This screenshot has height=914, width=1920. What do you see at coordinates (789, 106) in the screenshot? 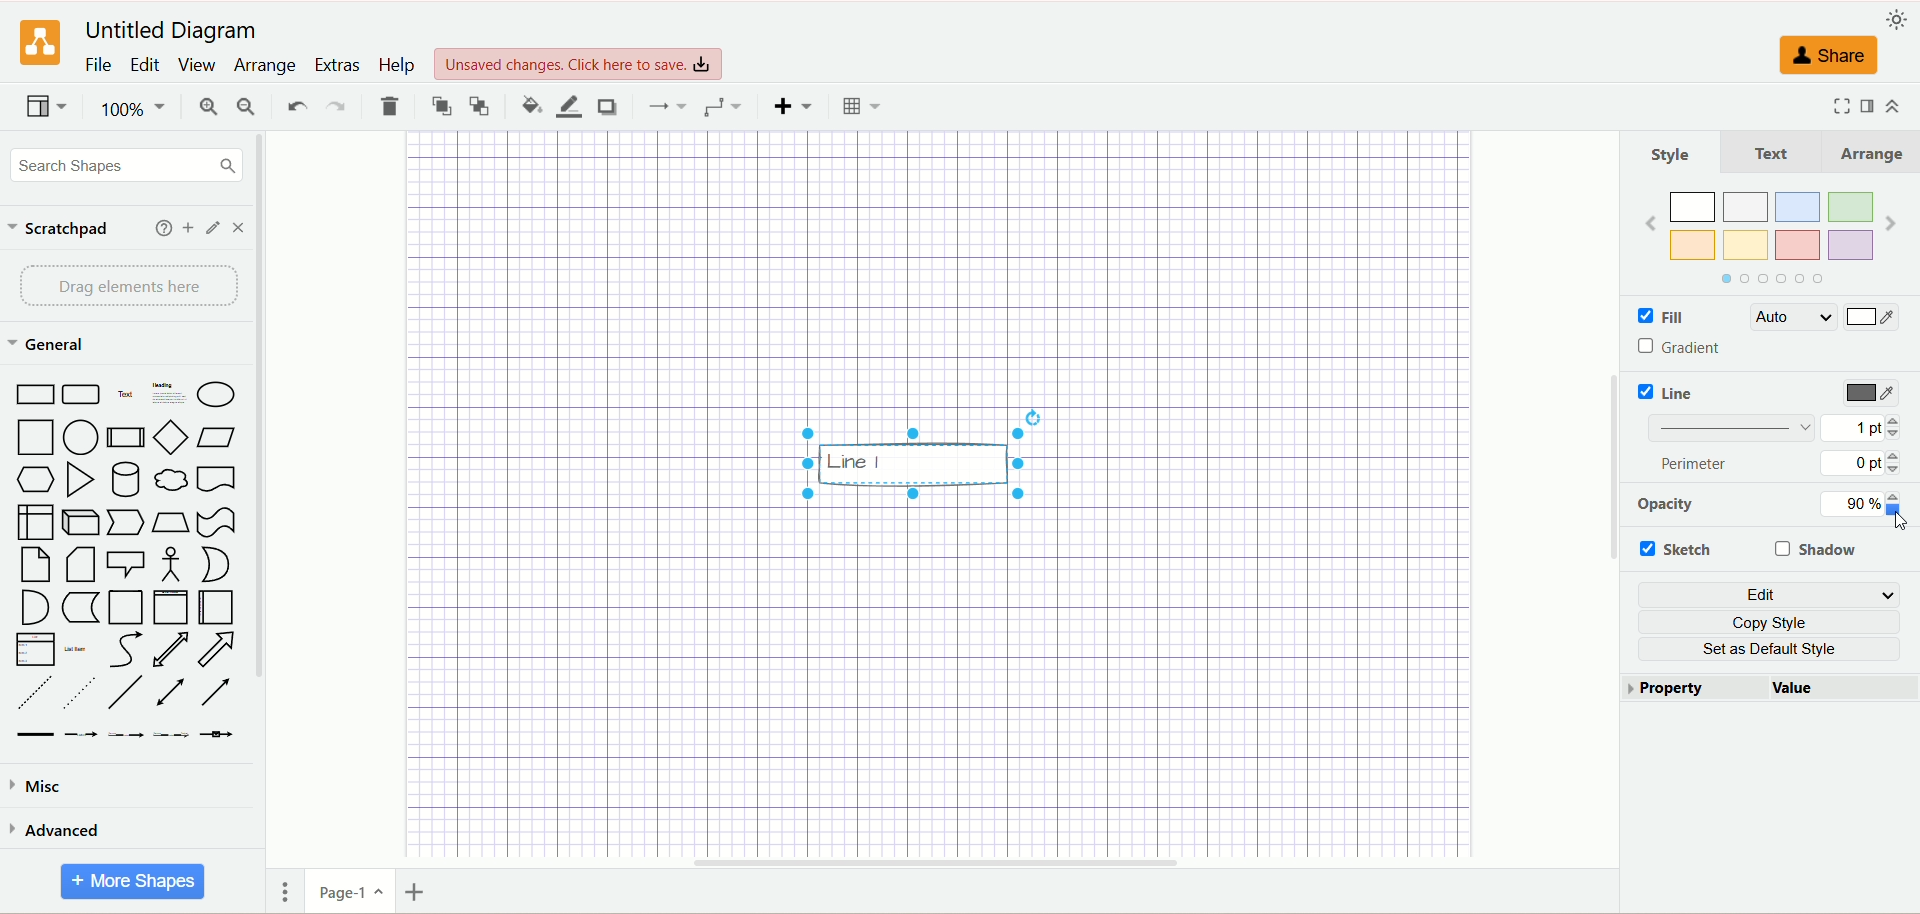
I see `insert` at bounding box center [789, 106].